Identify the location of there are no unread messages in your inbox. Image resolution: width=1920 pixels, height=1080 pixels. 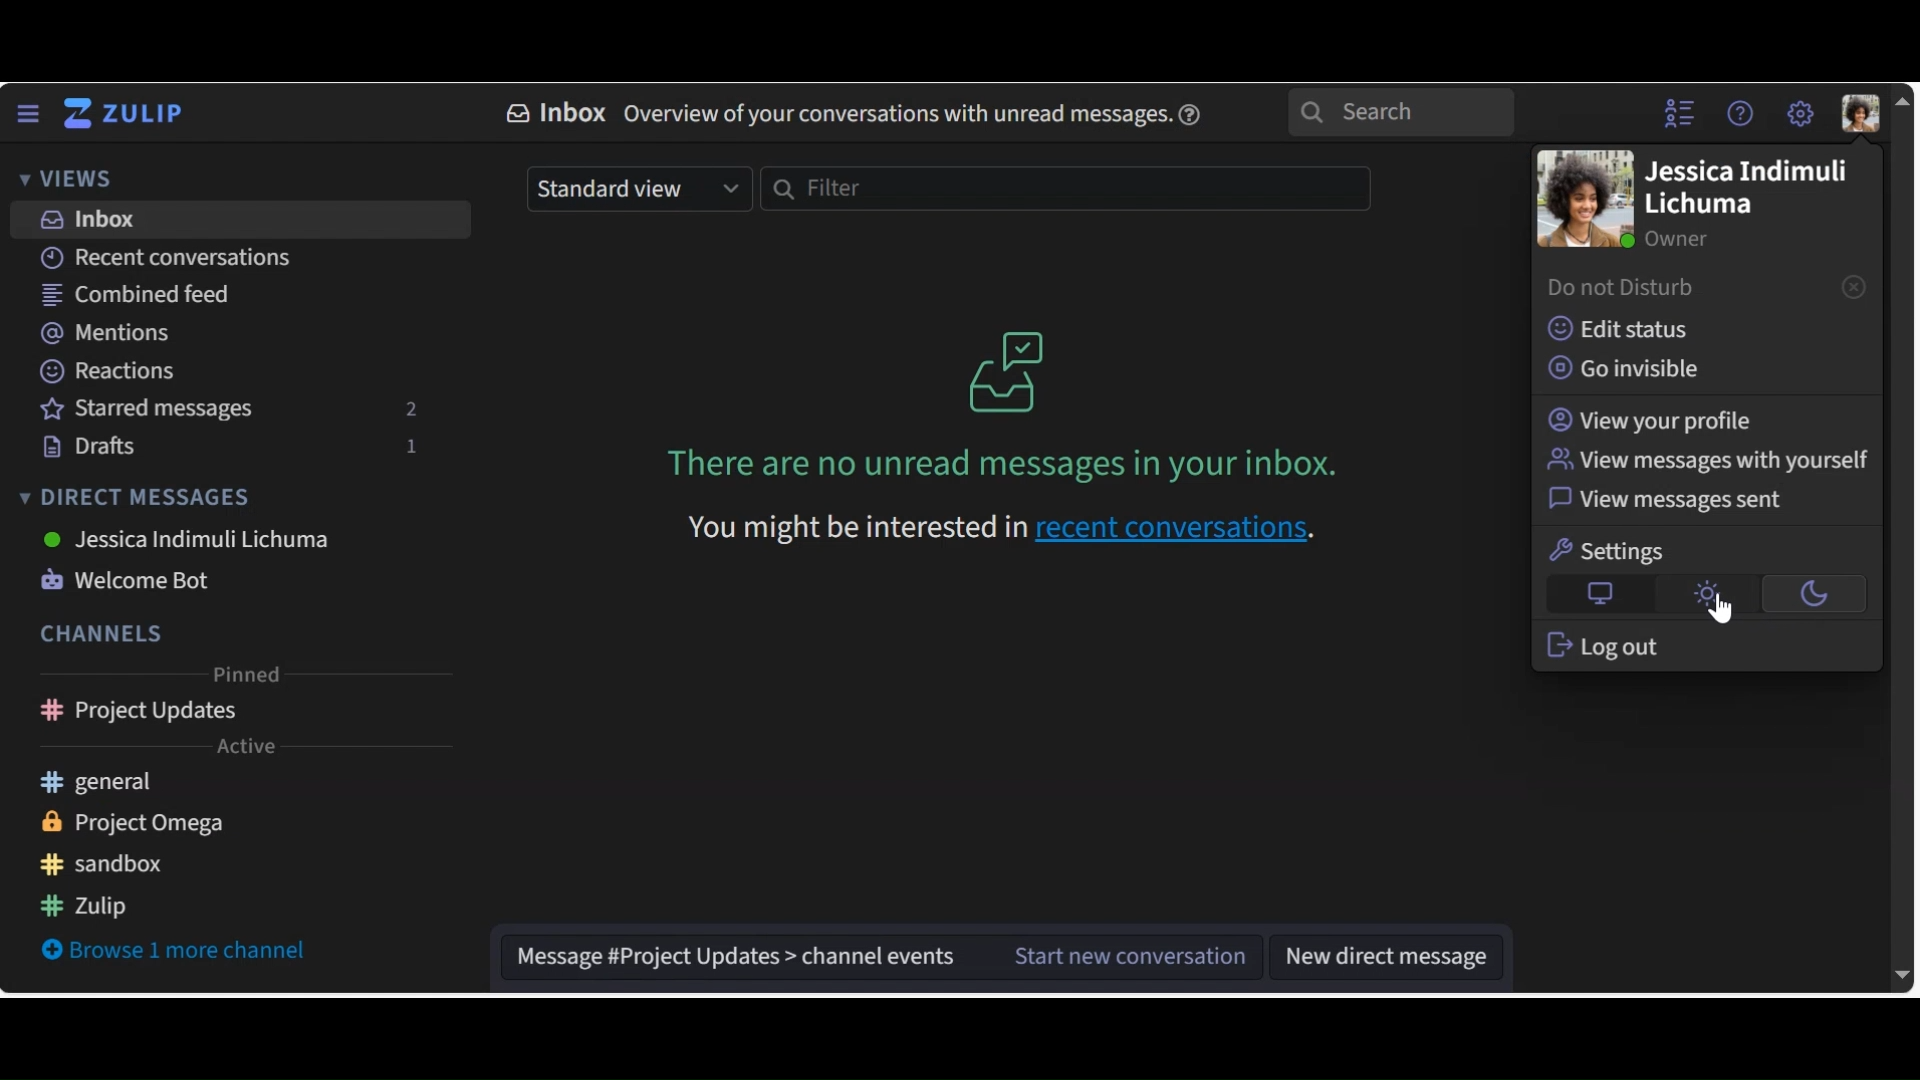
(951, 467).